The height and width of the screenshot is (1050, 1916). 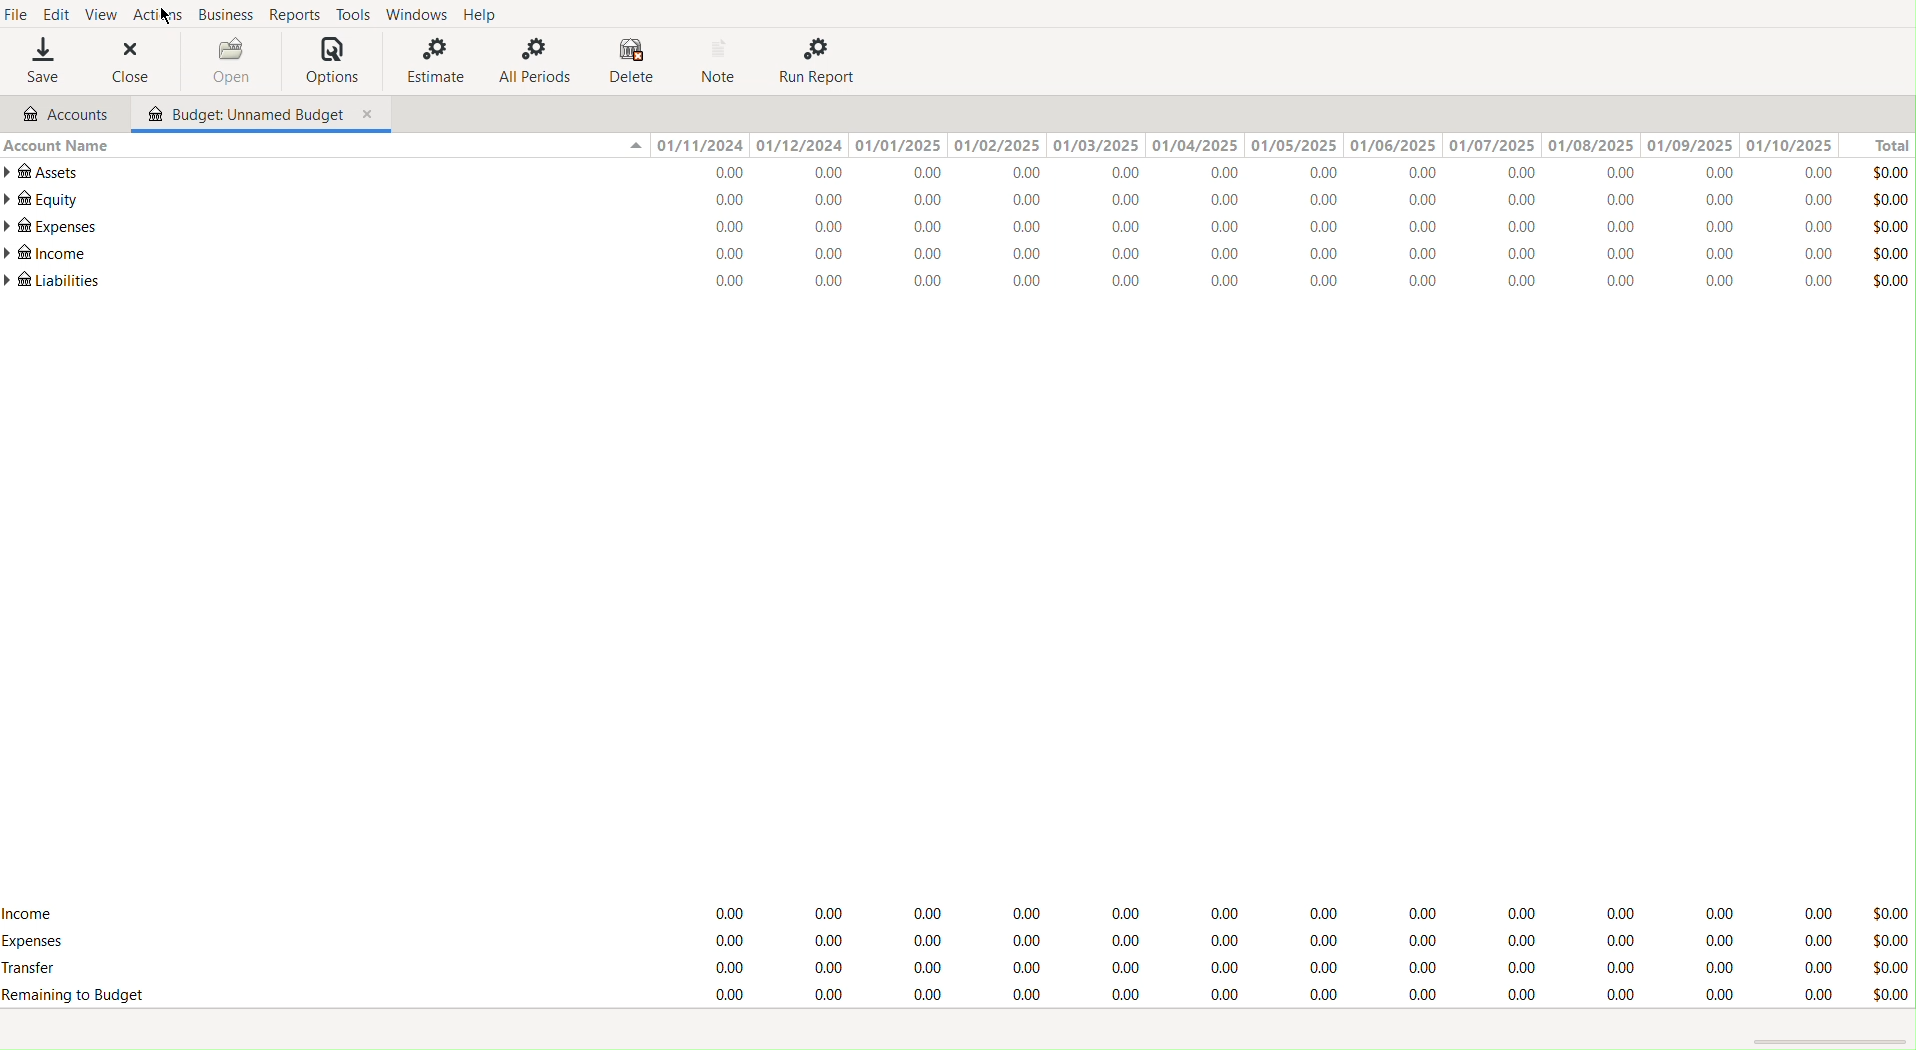 What do you see at coordinates (1888, 953) in the screenshot?
I see `Total Value` at bounding box center [1888, 953].